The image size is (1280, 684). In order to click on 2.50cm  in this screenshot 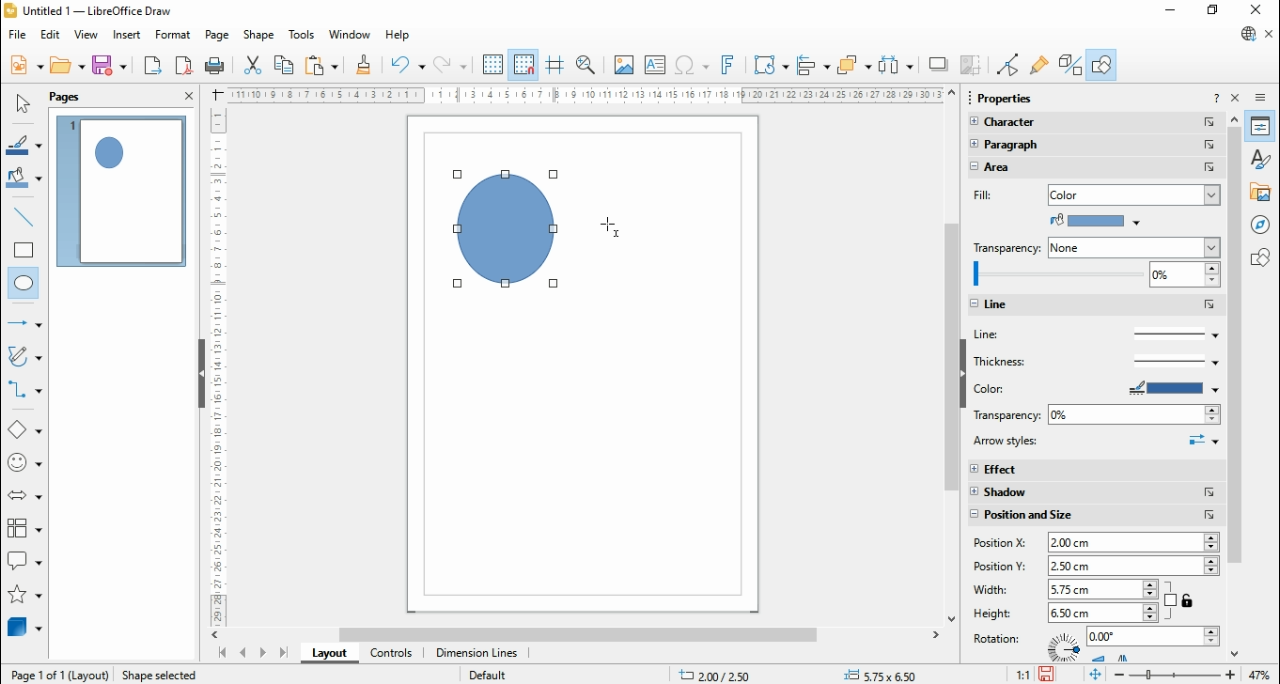, I will do `click(1134, 566)`.